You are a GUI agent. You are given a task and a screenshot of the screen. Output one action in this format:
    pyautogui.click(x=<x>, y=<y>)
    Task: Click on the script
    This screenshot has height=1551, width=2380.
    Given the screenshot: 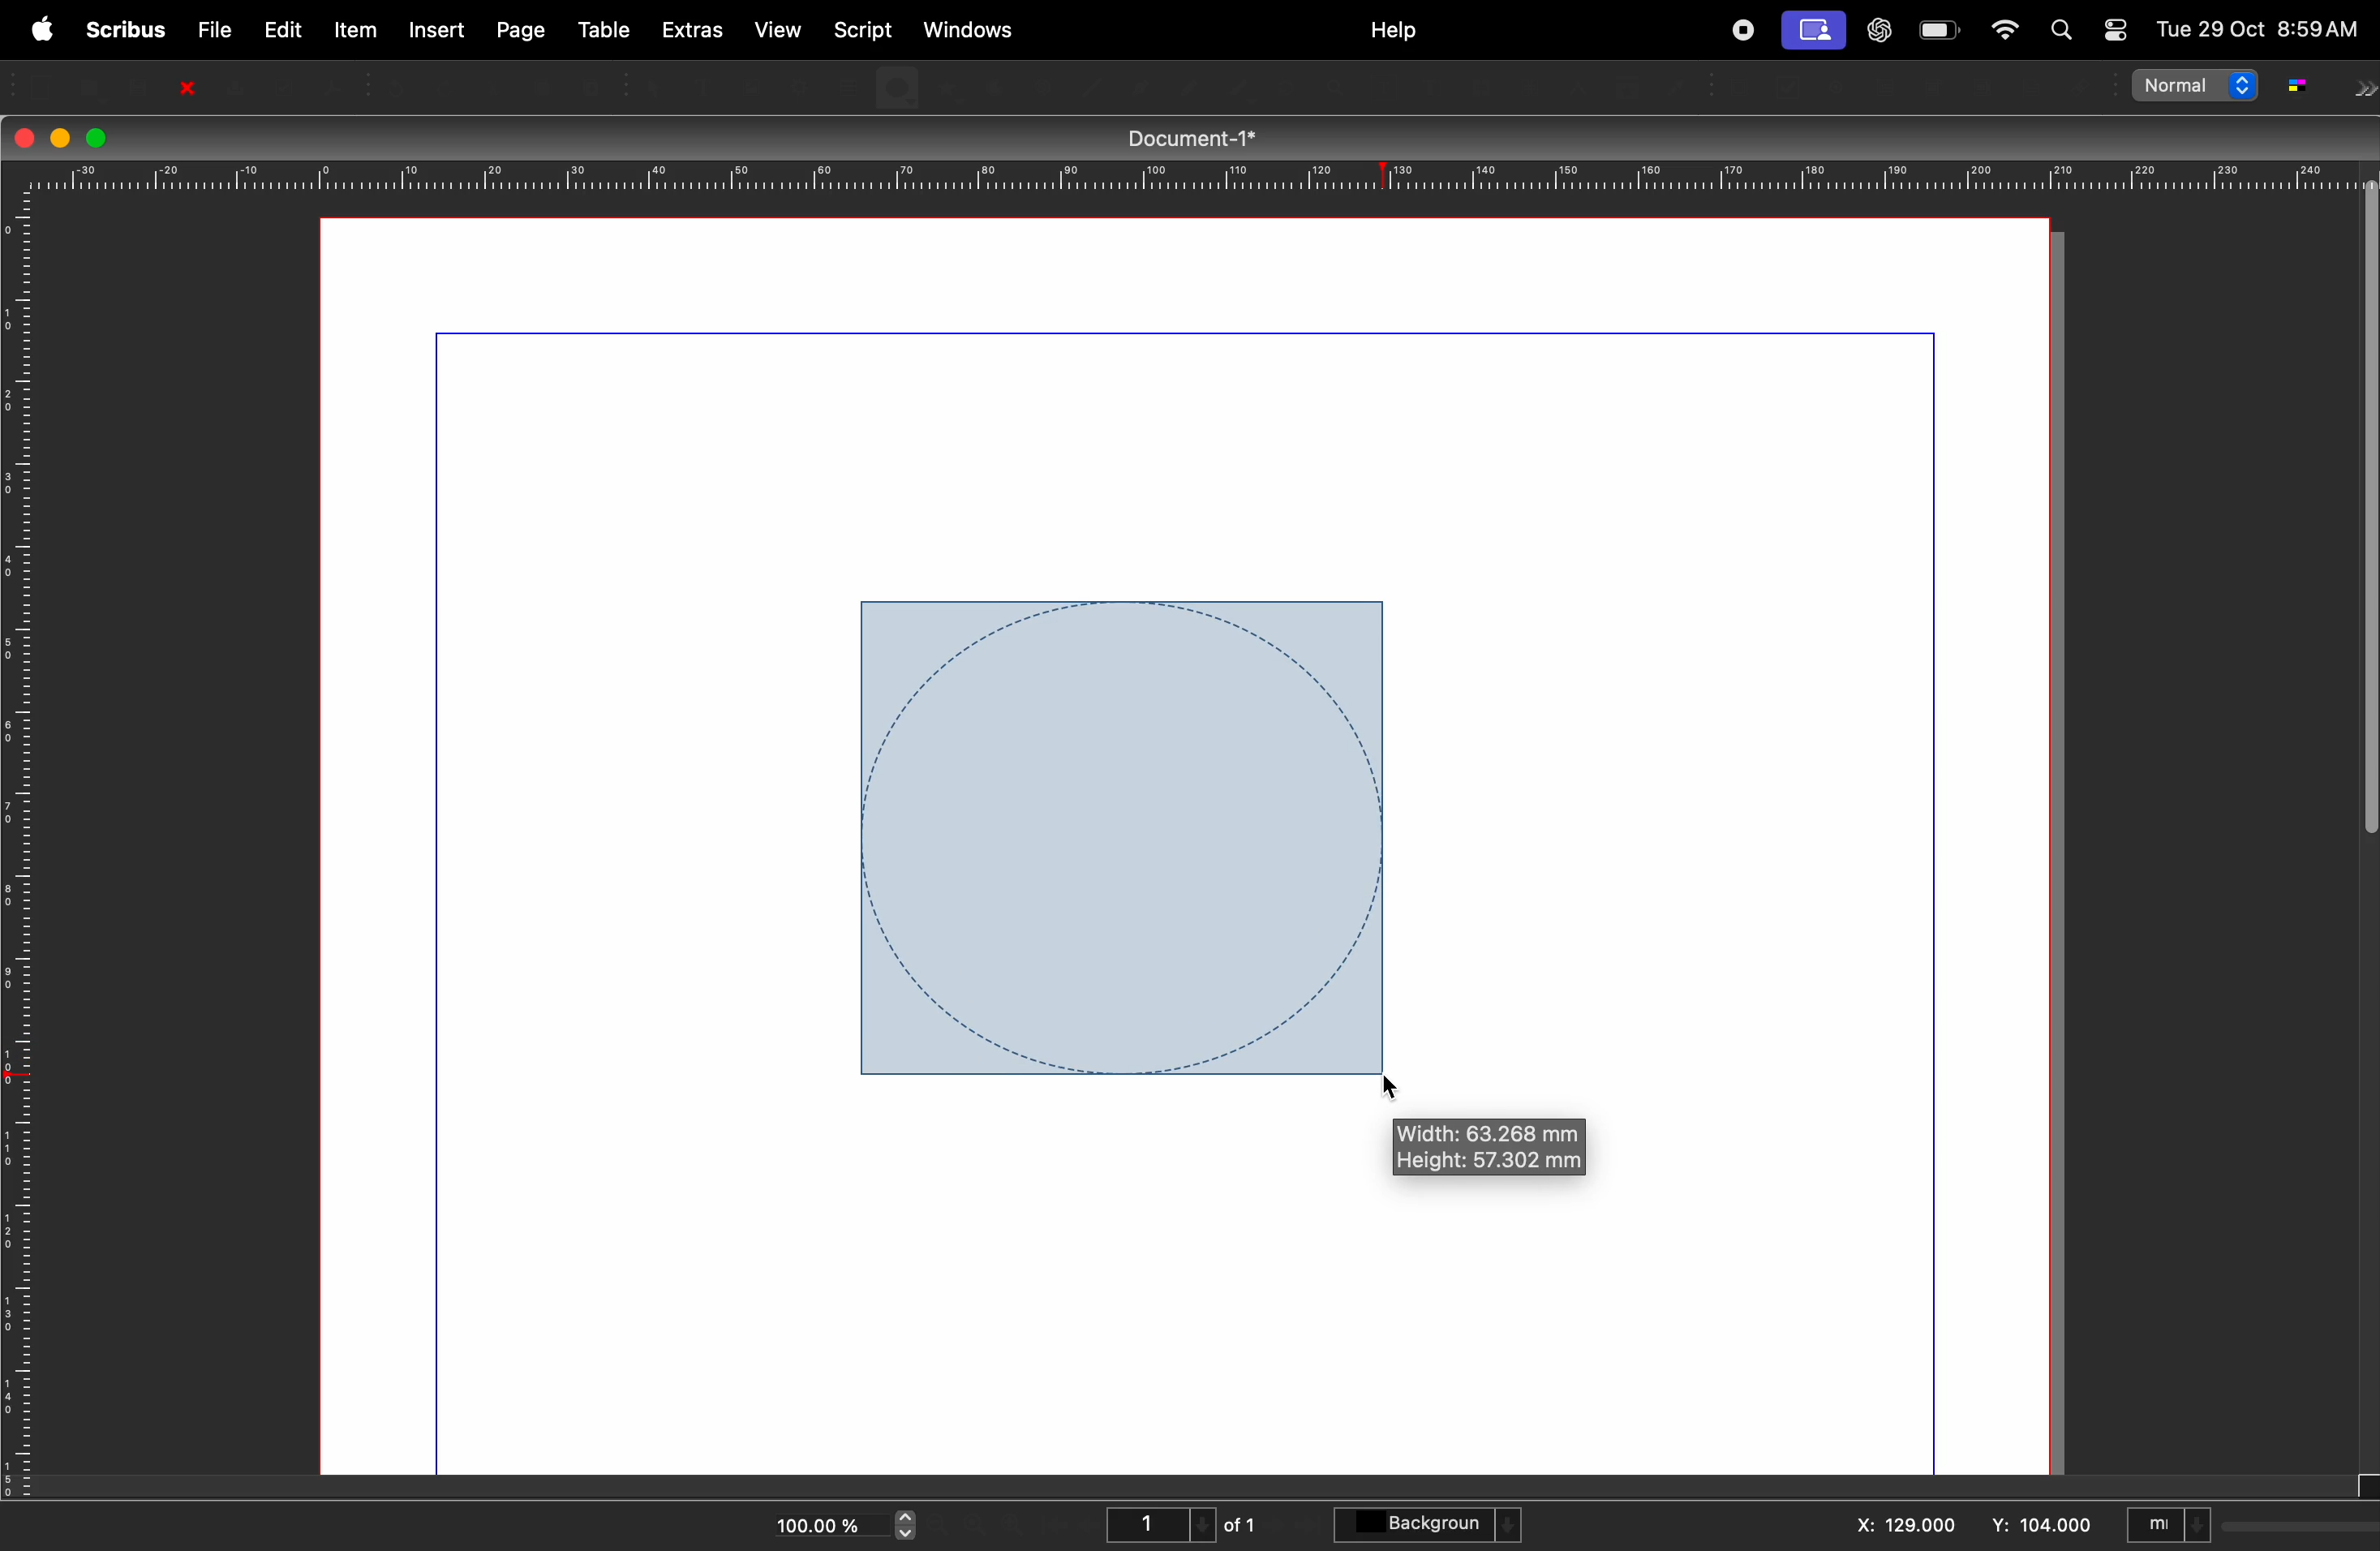 What is the action you would take?
    pyautogui.click(x=868, y=27)
    